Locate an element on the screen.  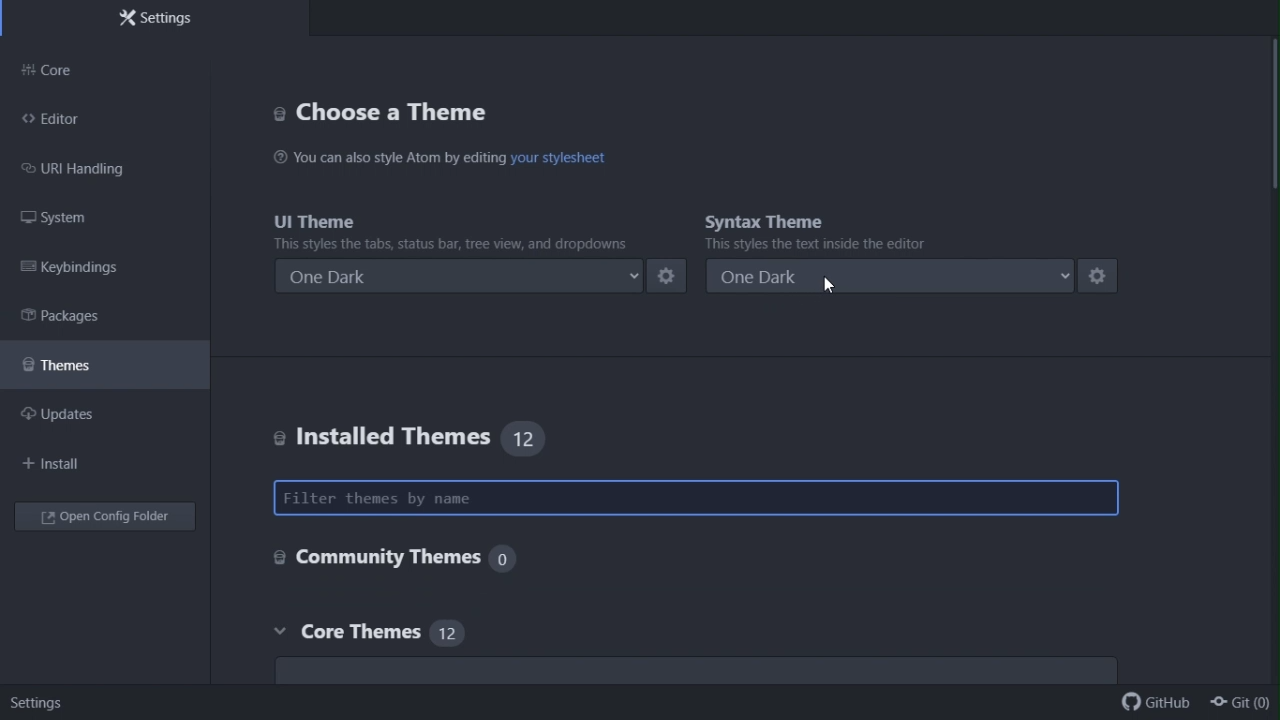
cursor is located at coordinates (836, 282).